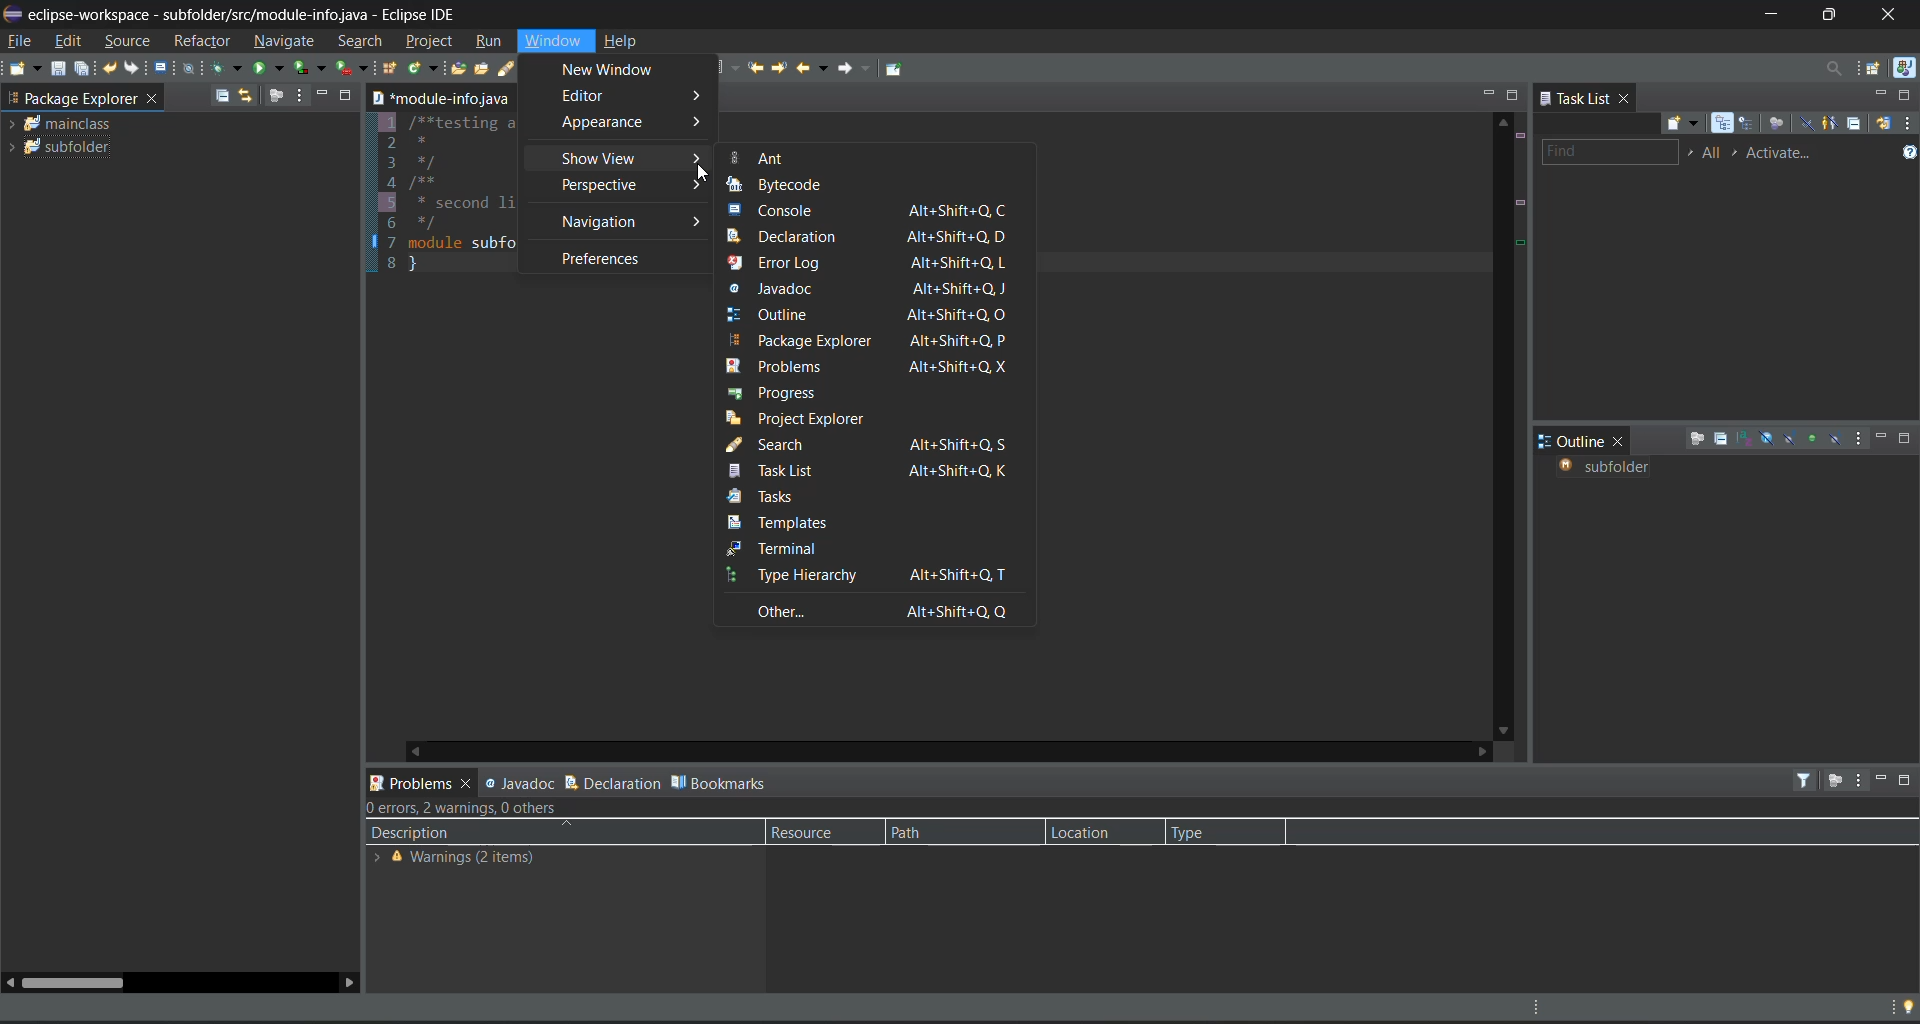 Image resolution: width=1920 pixels, height=1024 pixels. I want to click on refractor, so click(202, 40).